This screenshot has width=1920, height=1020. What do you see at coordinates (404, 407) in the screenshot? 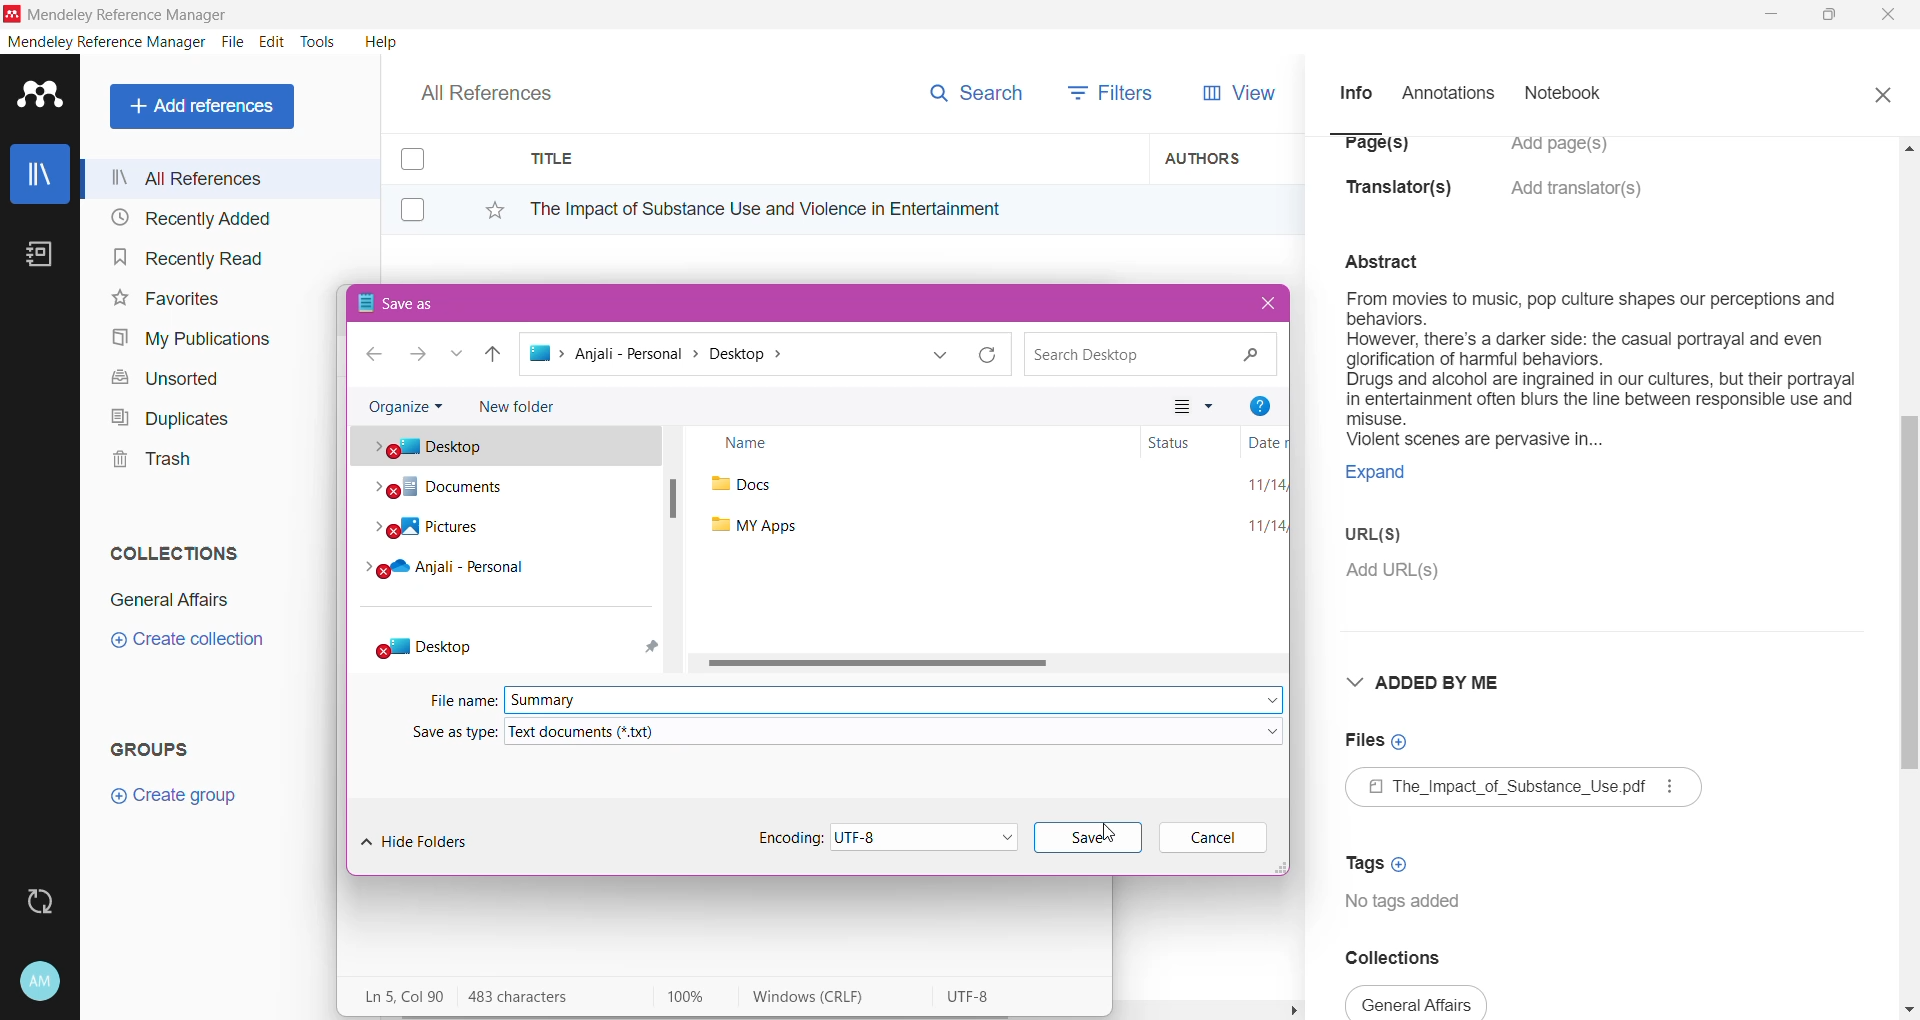
I see `Organize` at bounding box center [404, 407].